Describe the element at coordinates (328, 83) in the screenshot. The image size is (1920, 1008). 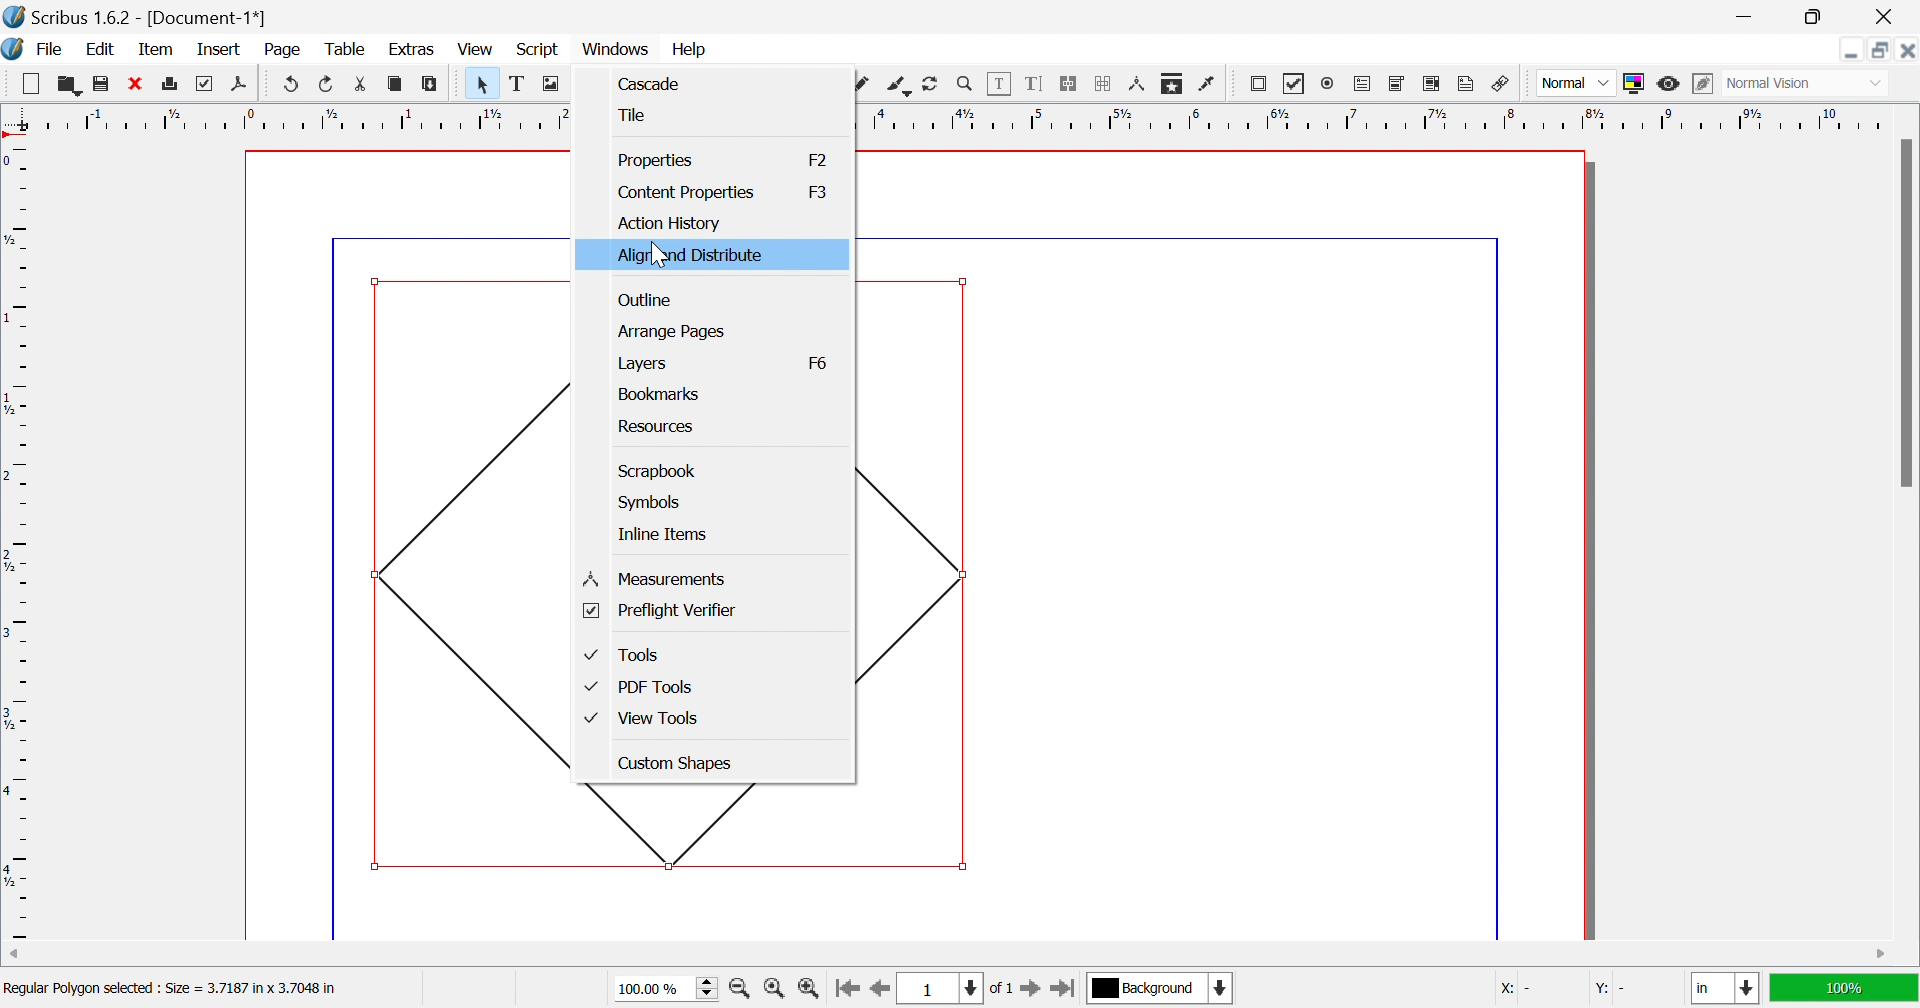
I see `Redo` at that location.